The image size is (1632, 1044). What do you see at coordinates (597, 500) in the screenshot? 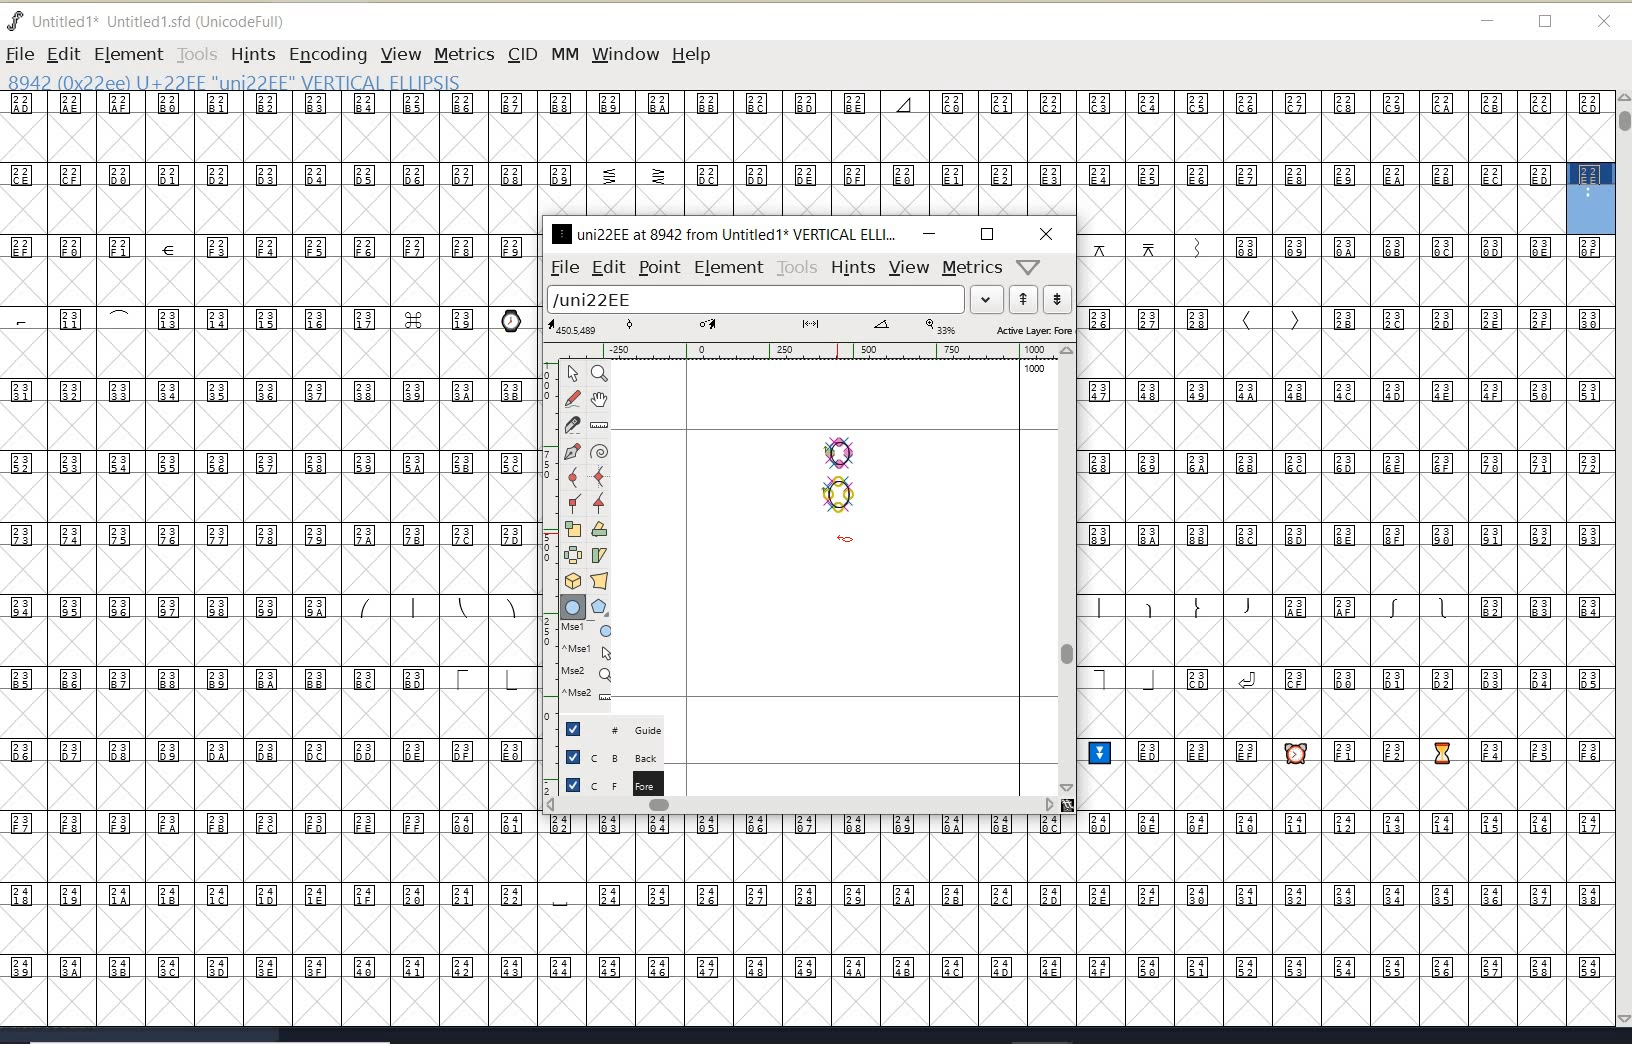
I see `add a tangent point` at bounding box center [597, 500].